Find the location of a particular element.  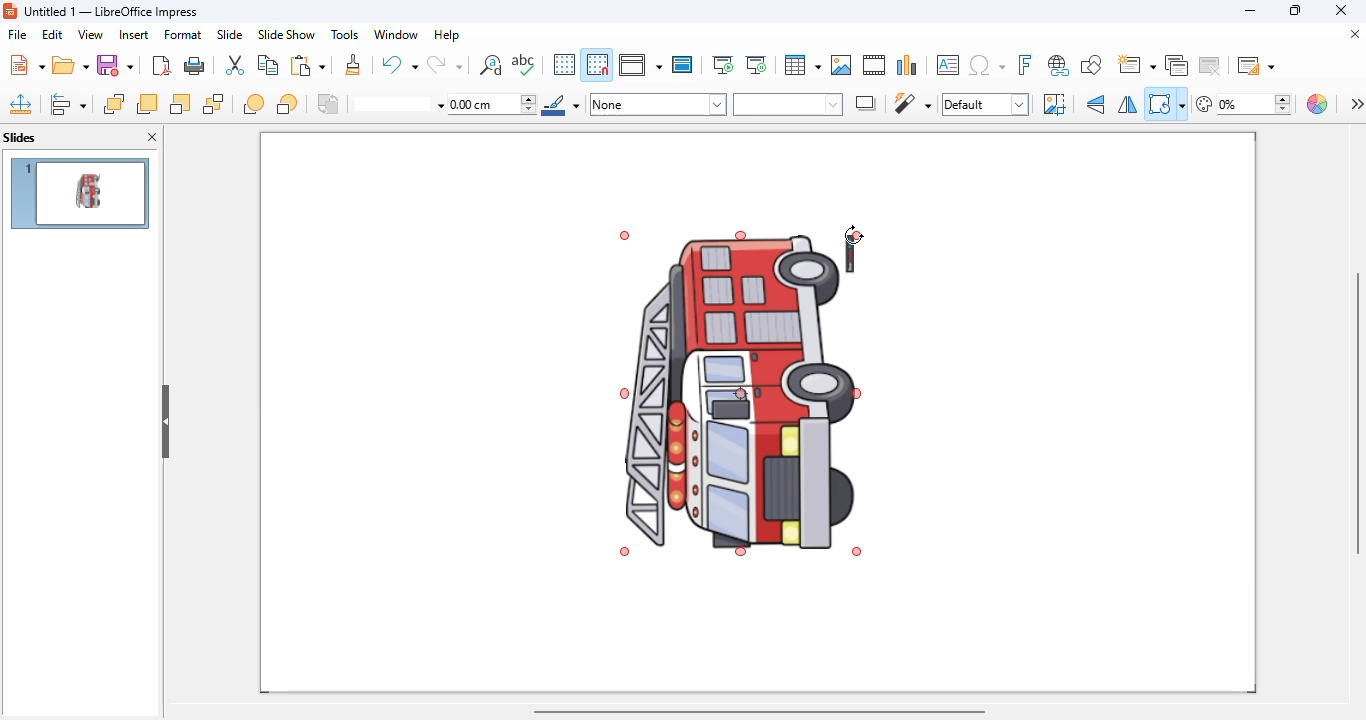

spelling is located at coordinates (524, 65).